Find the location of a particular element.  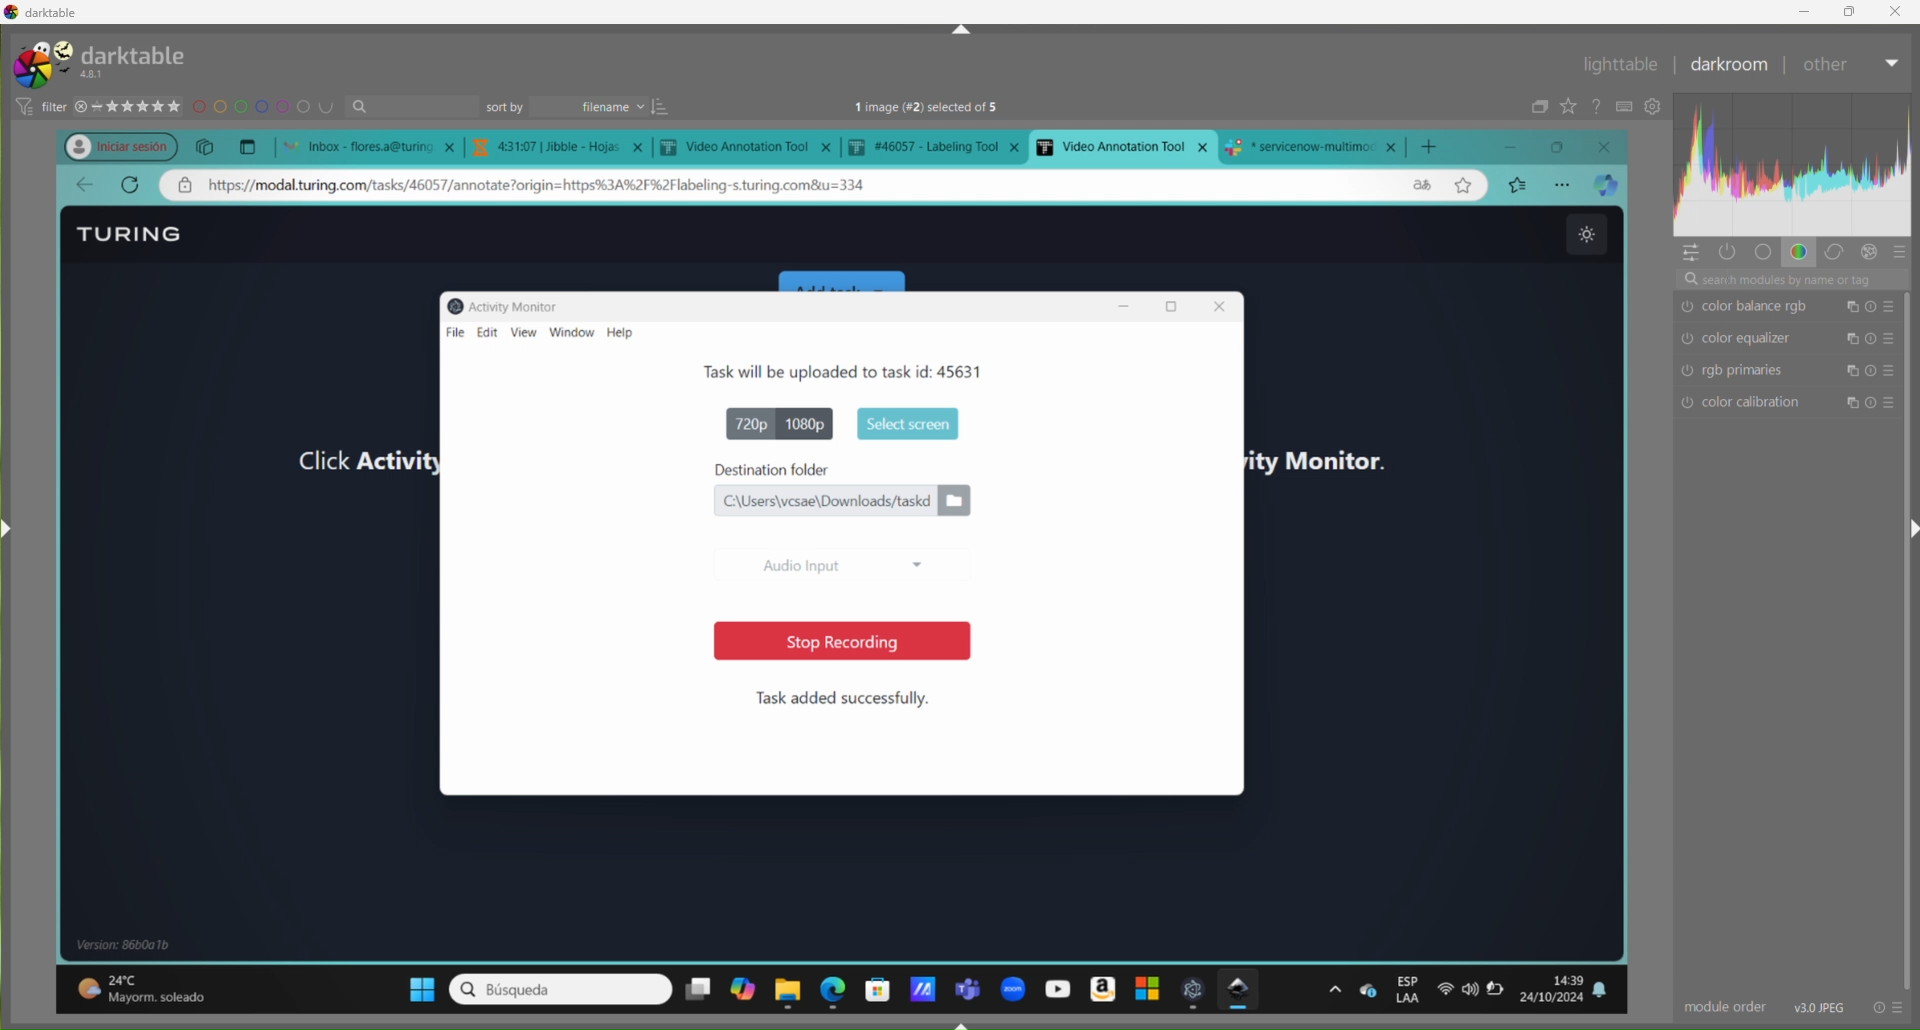

theme change is located at coordinates (1583, 235).